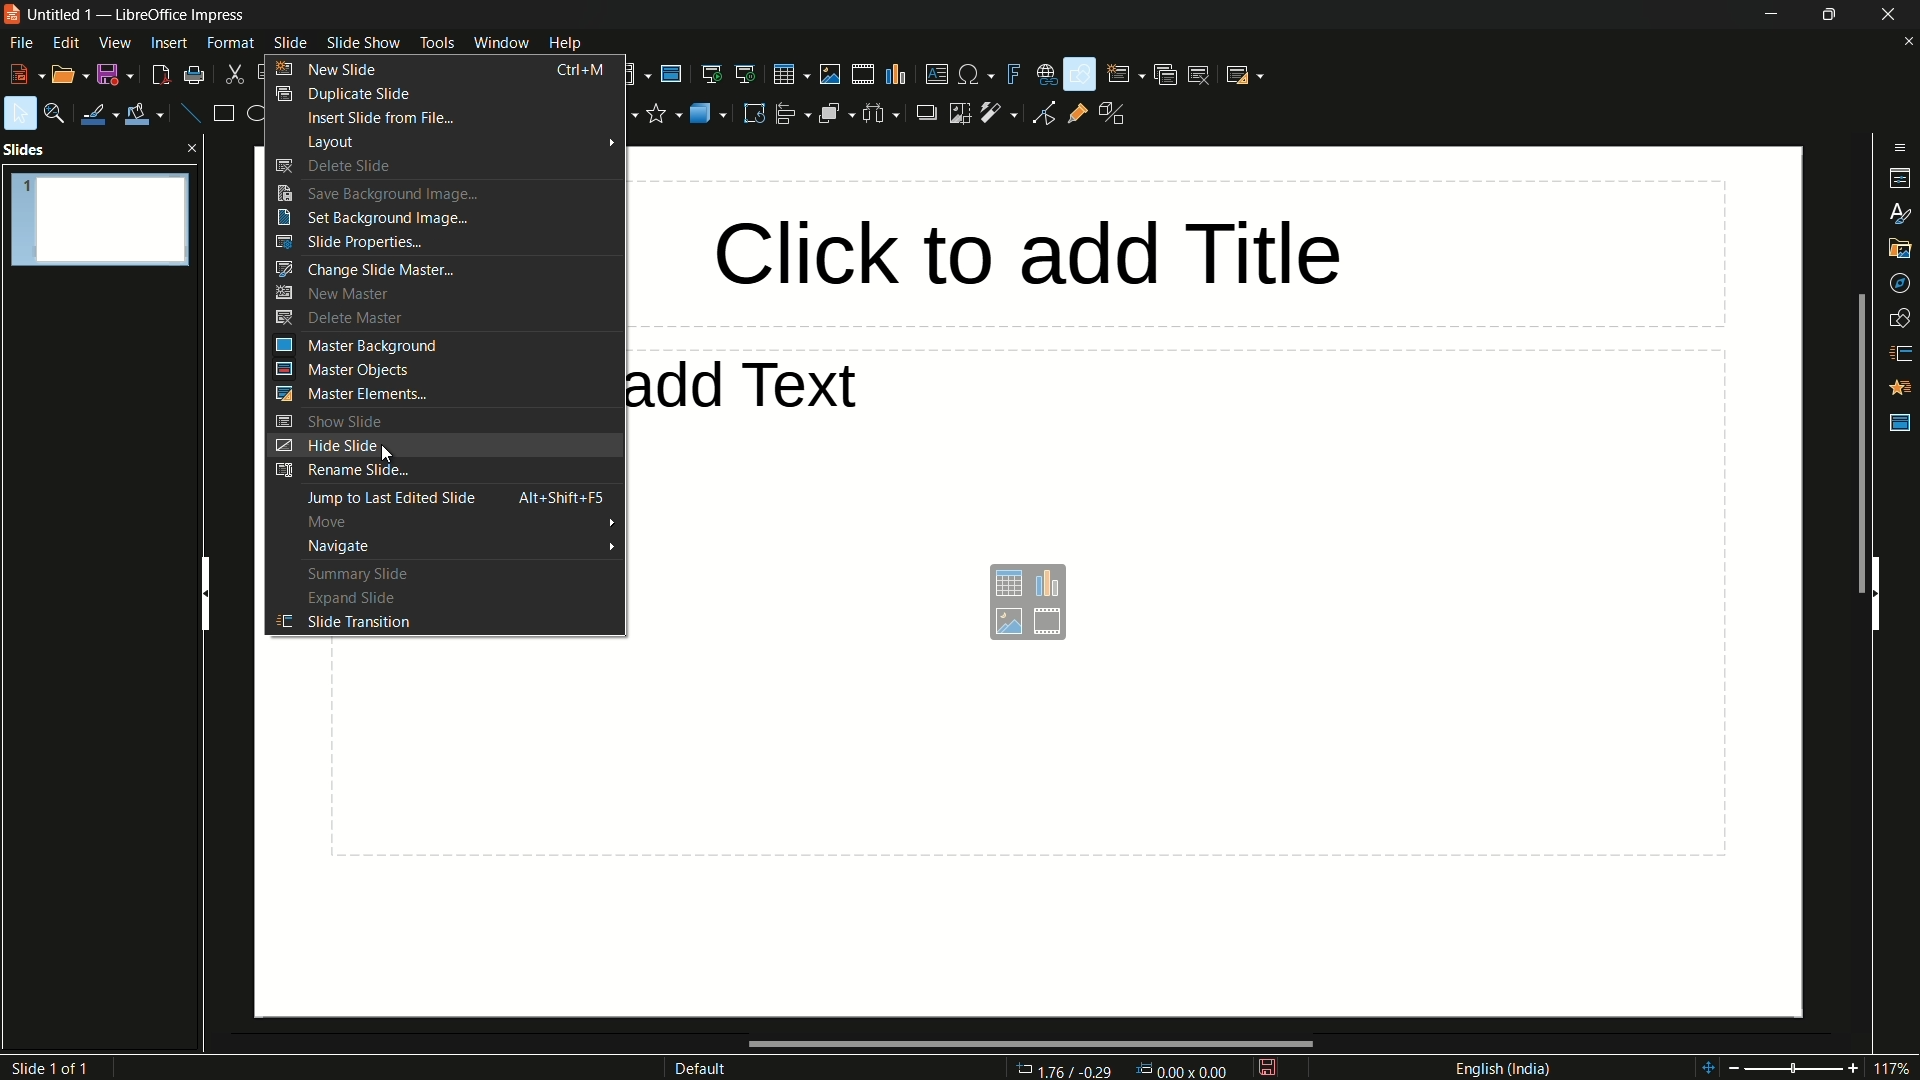 The image size is (1920, 1080). Describe the element at coordinates (1013, 73) in the screenshot. I see `insert fontwork text` at that location.